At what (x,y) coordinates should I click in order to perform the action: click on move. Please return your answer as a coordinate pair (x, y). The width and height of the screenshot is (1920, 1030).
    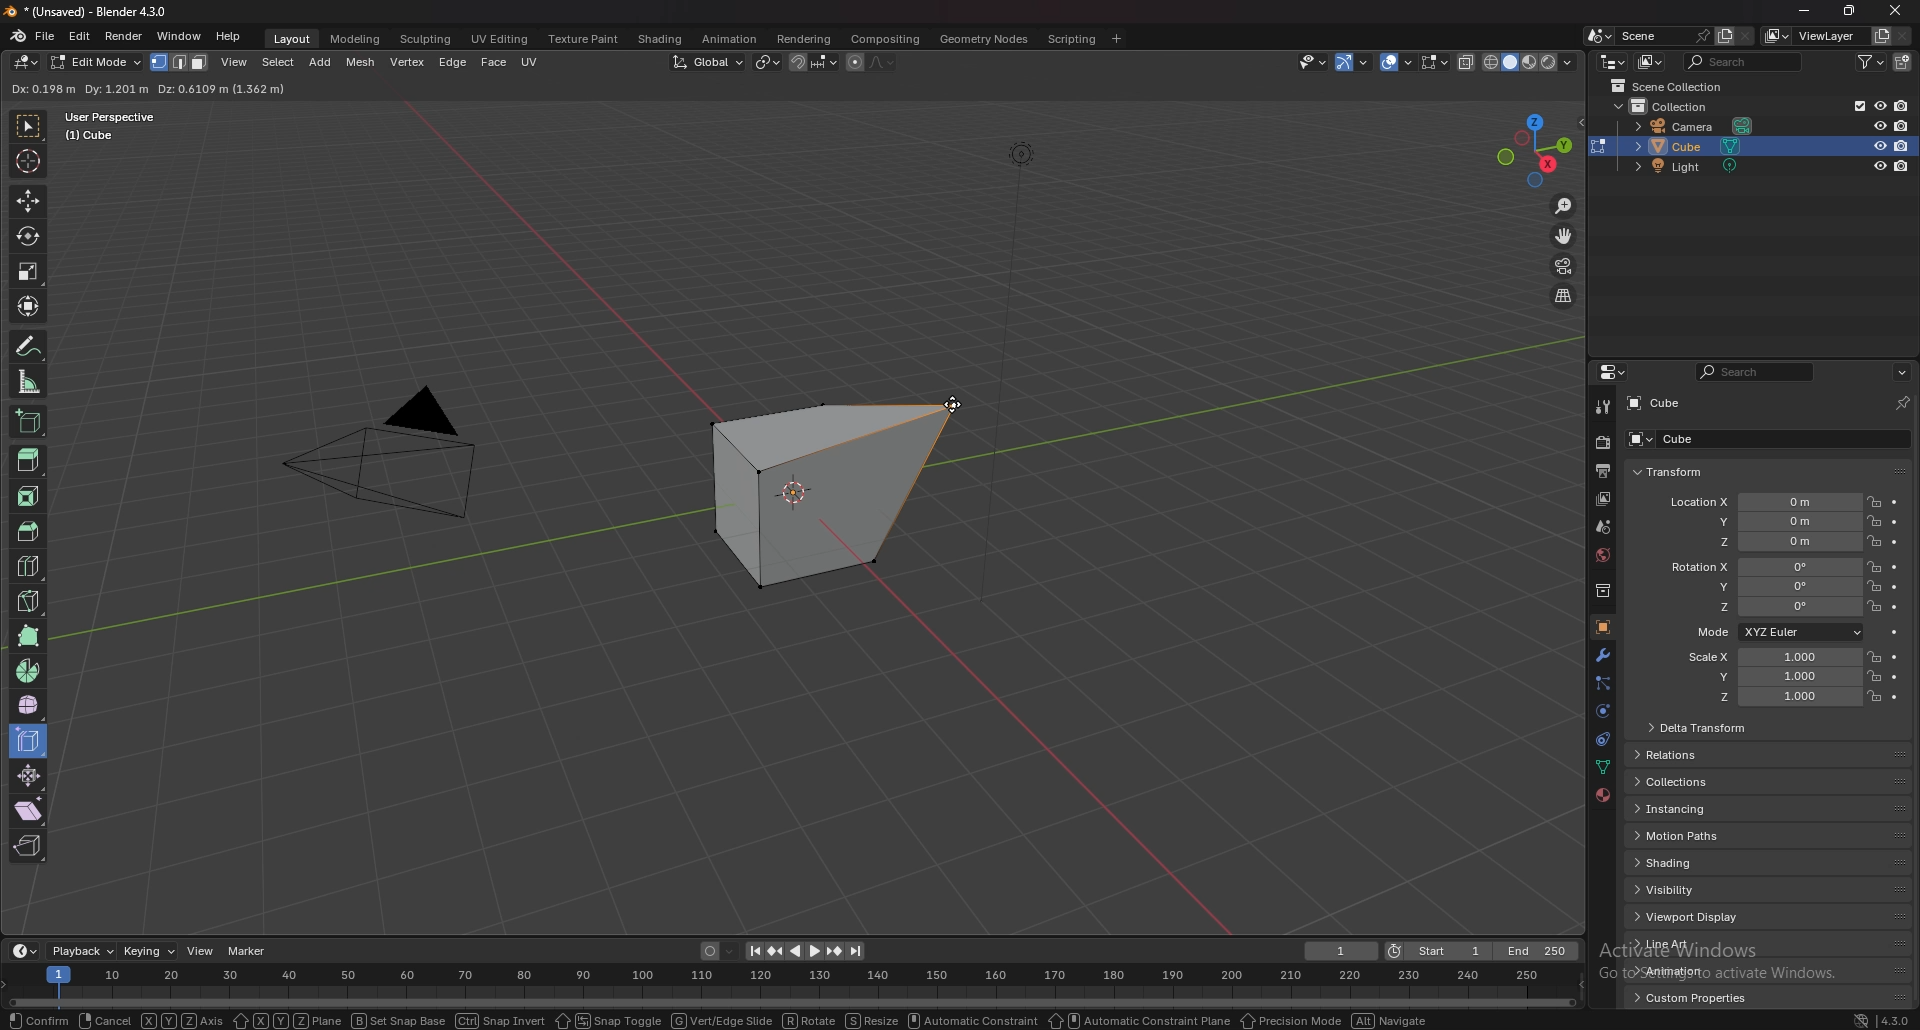
    Looking at the image, I should click on (1565, 234).